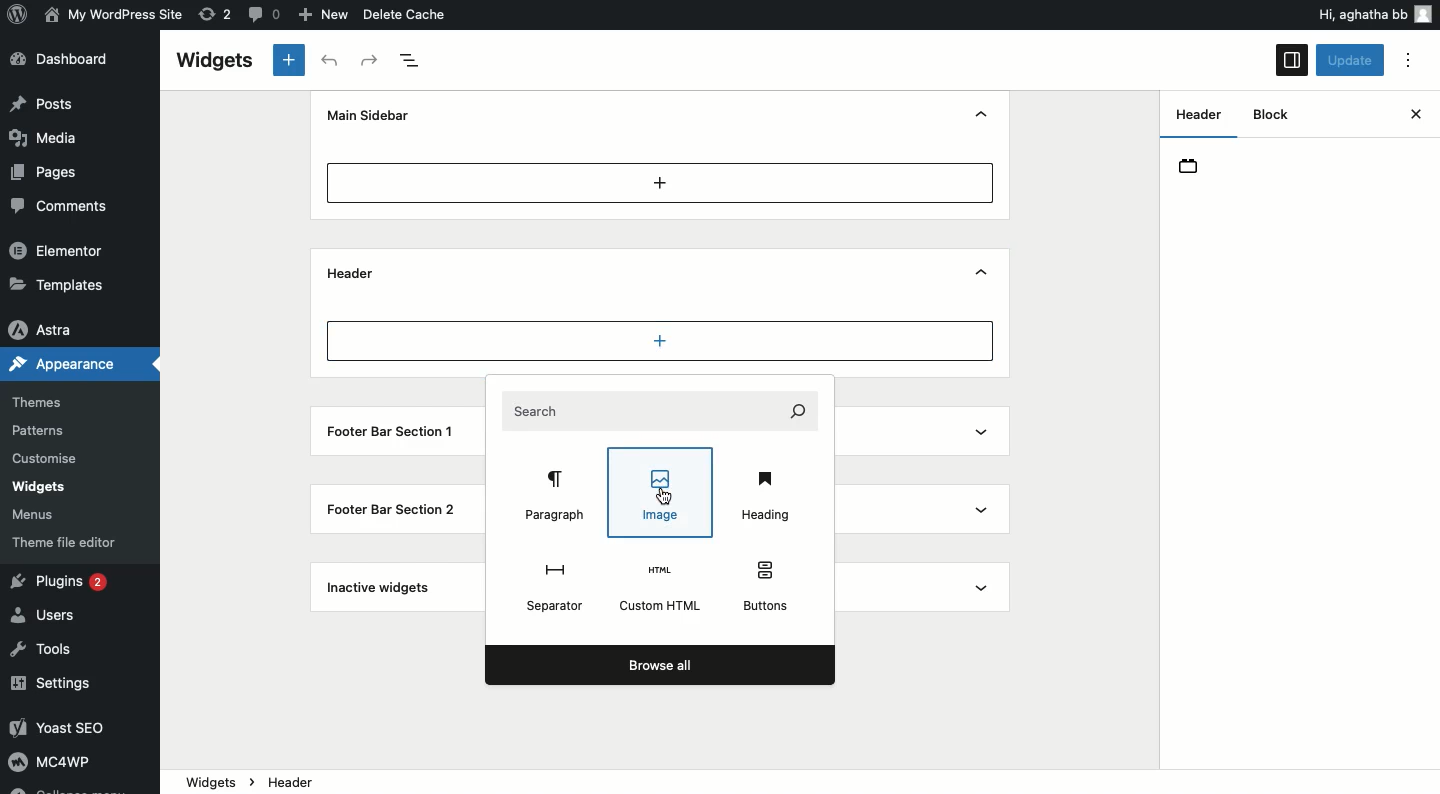 The width and height of the screenshot is (1440, 794). What do you see at coordinates (1198, 113) in the screenshot?
I see `Header` at bounding box center [1198, 113].